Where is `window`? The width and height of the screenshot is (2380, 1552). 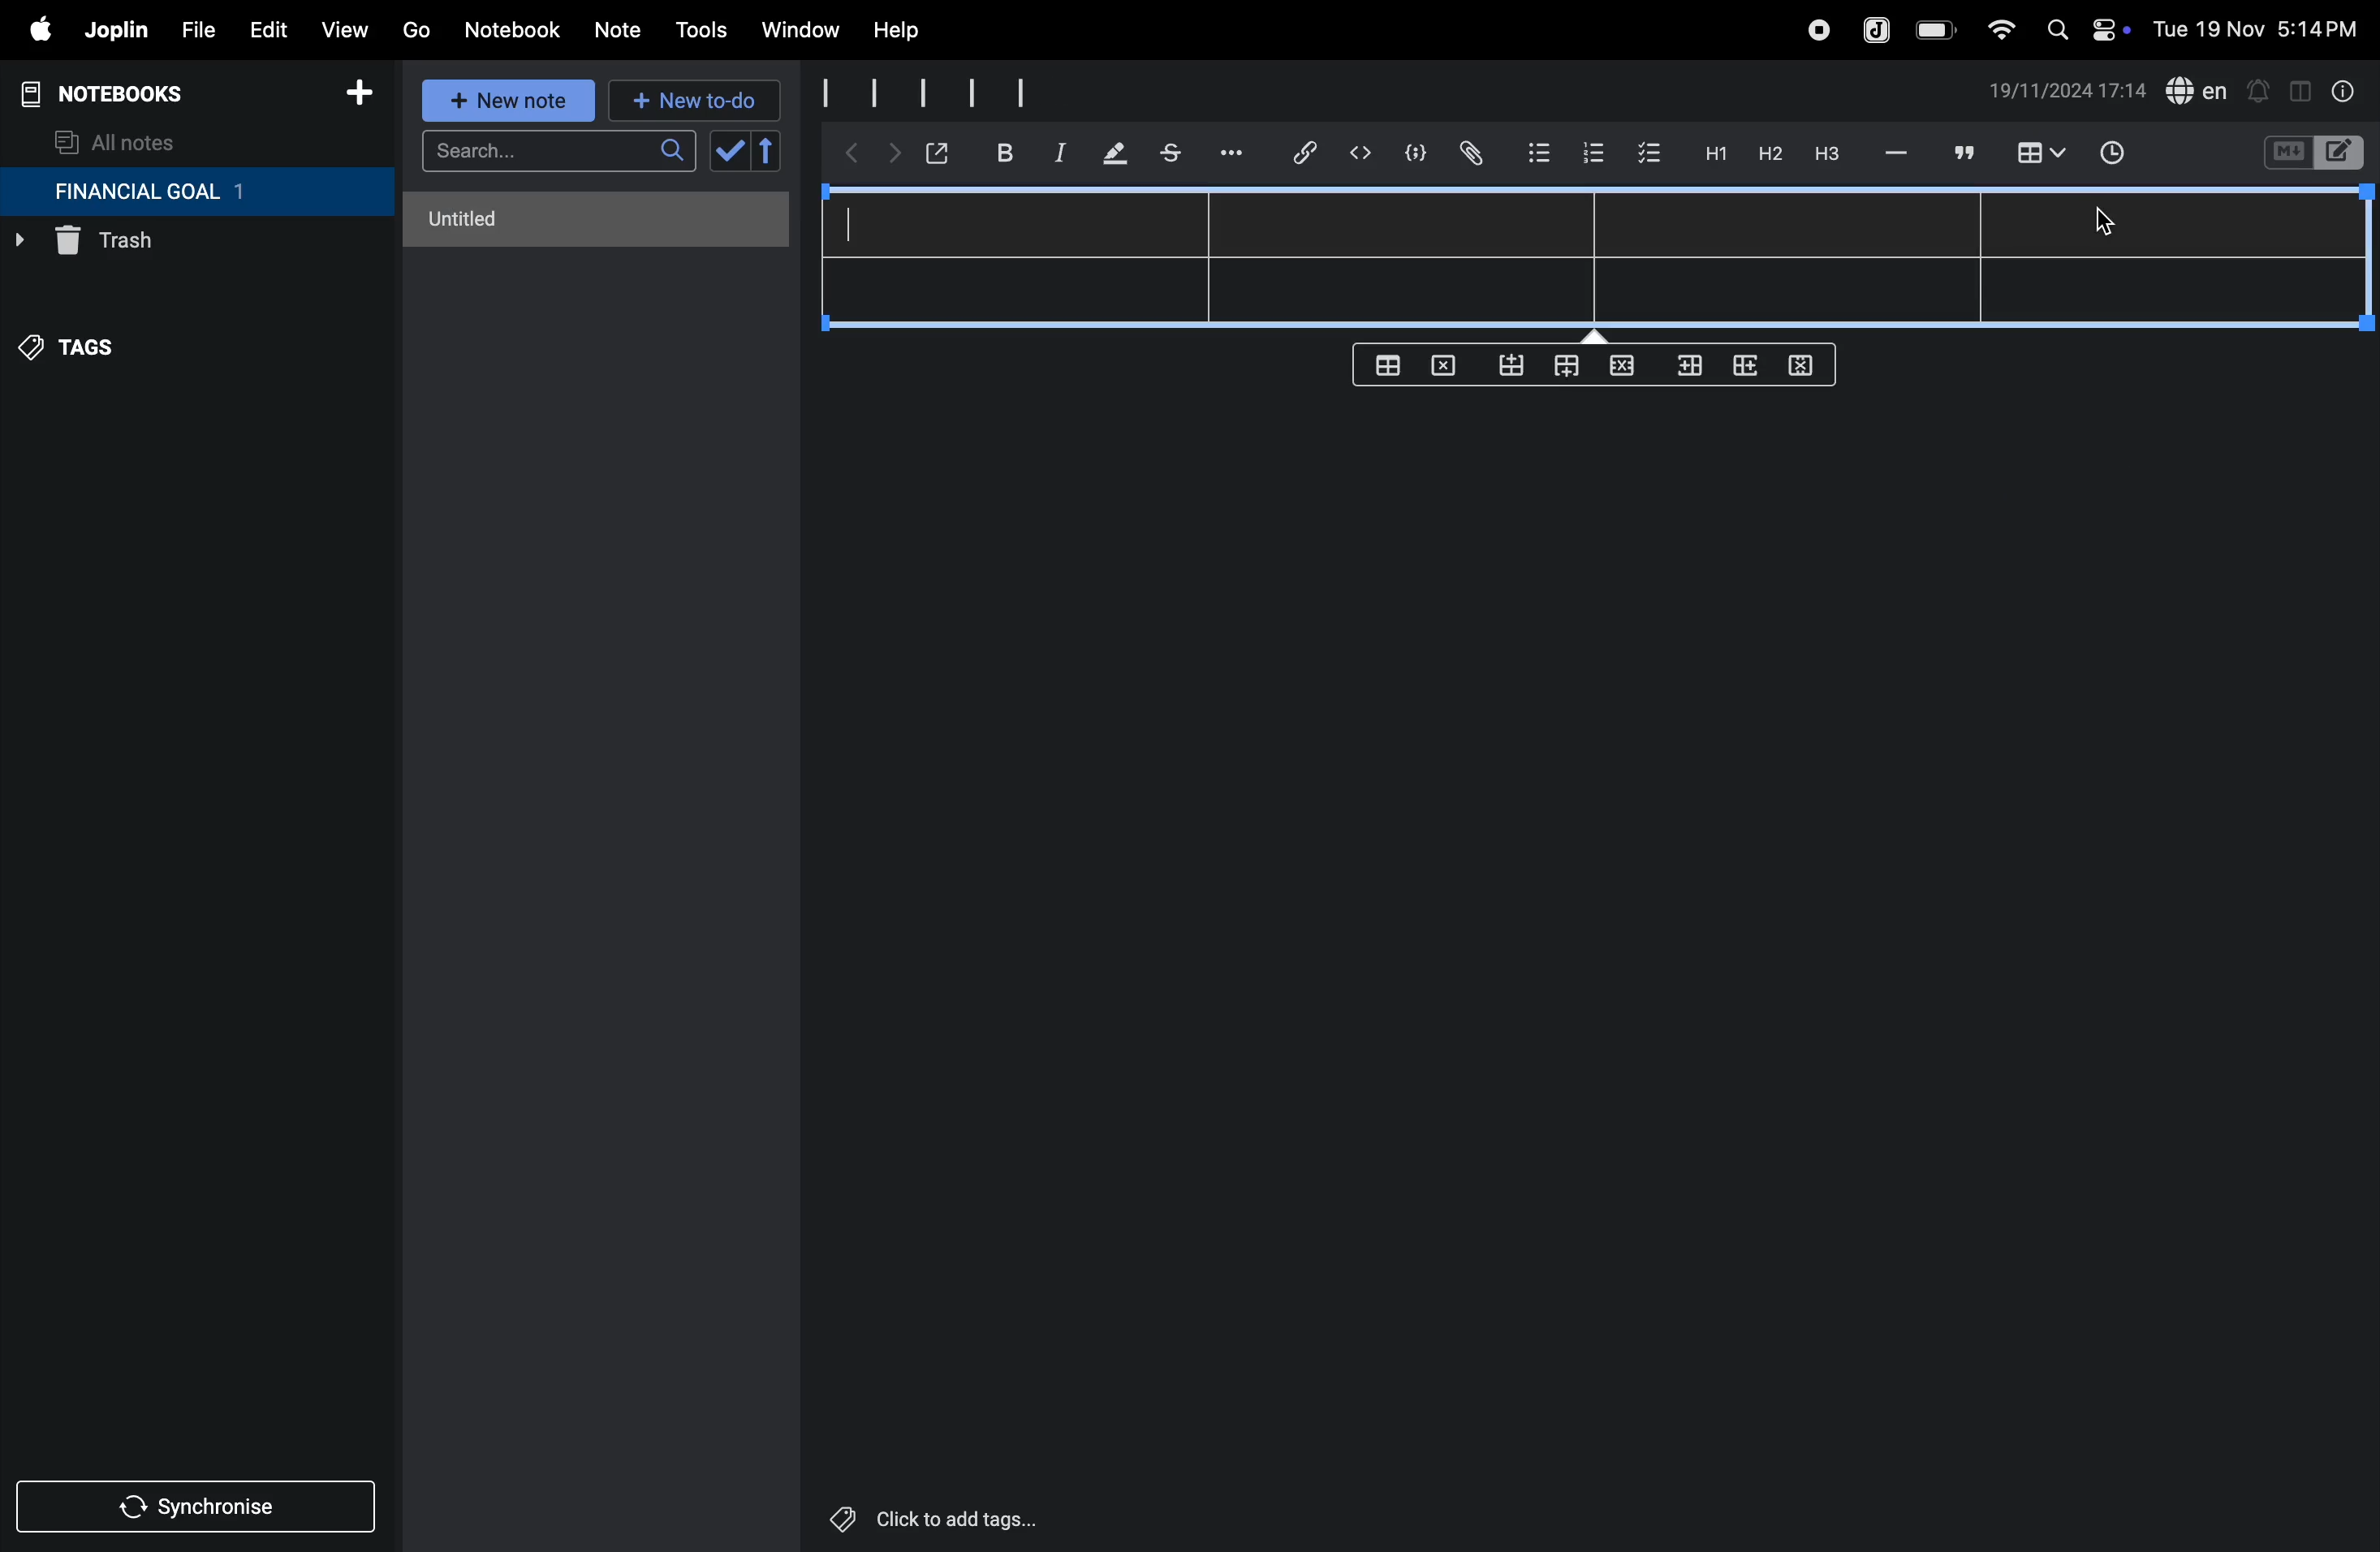
window is located at coordinates (798, 31).